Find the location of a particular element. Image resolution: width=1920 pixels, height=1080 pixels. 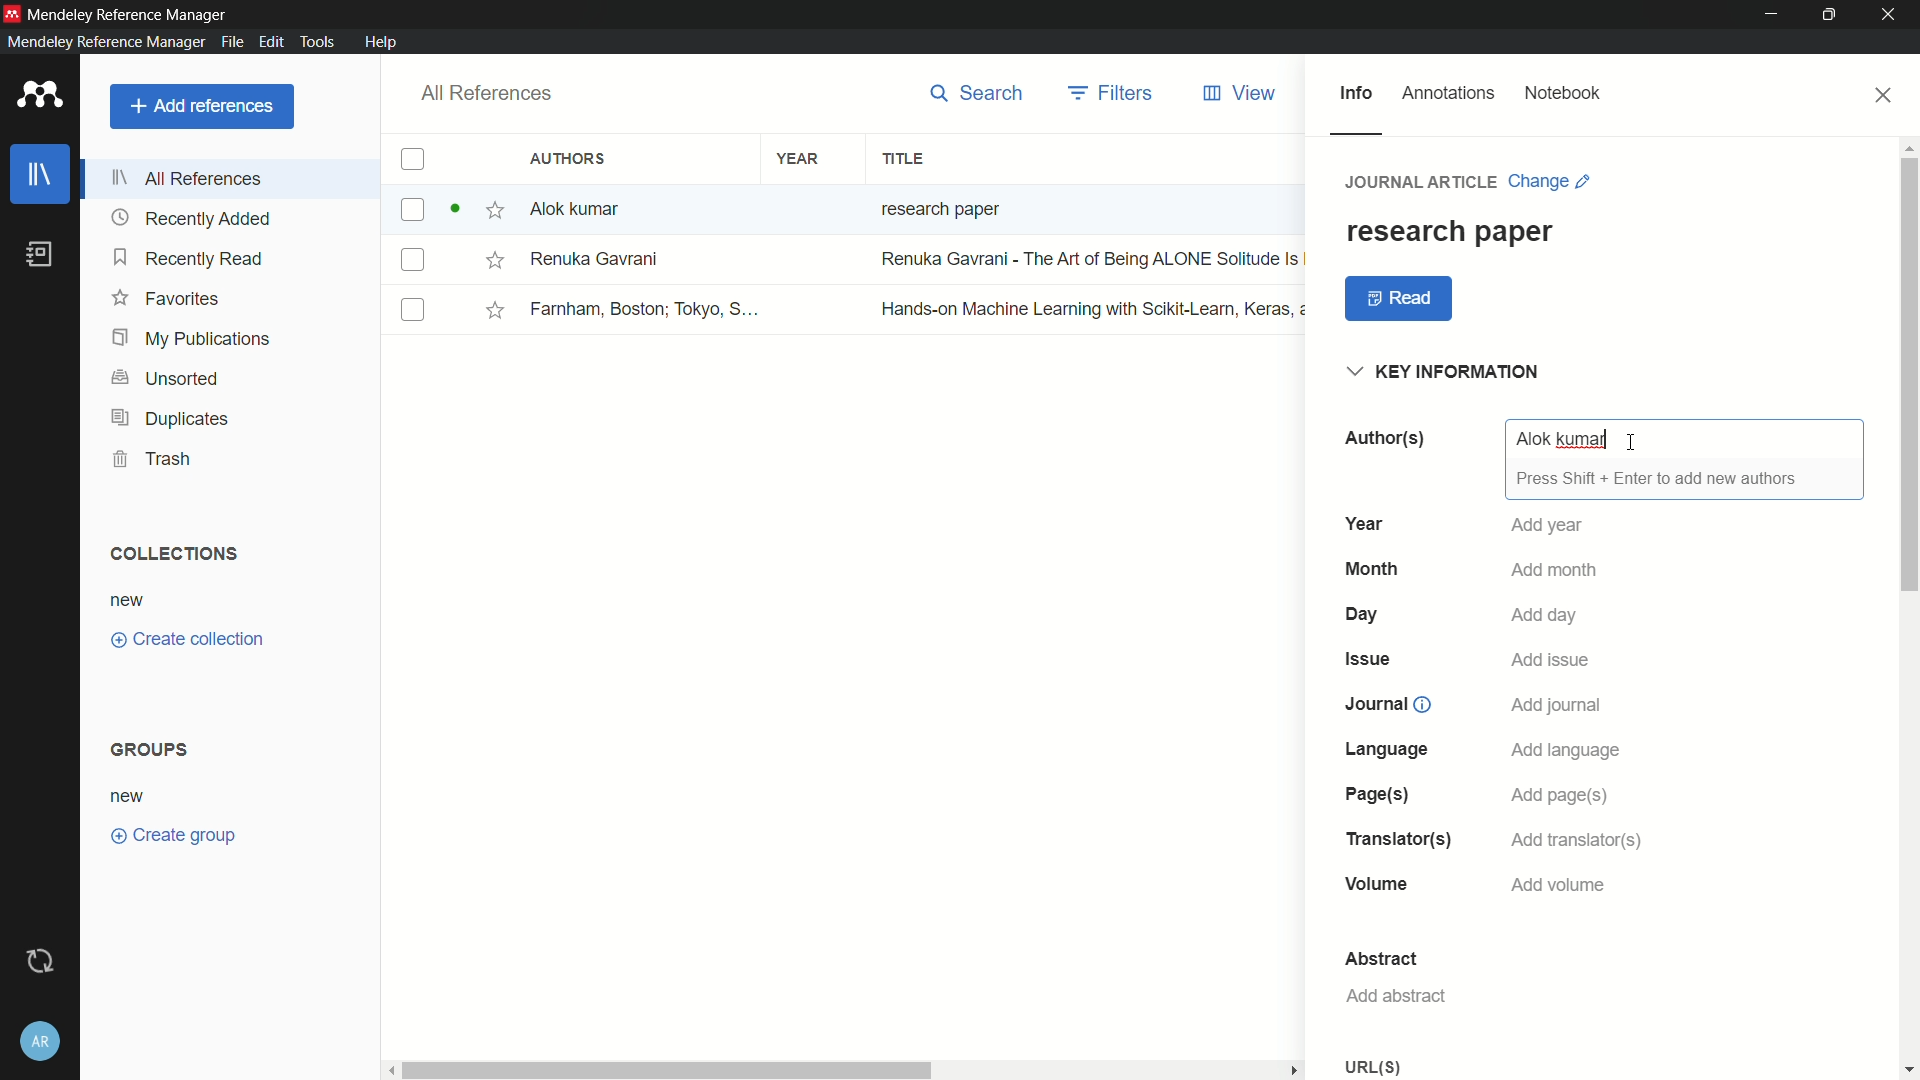

vertical scrollbar is located at coordinates (1908, 607).